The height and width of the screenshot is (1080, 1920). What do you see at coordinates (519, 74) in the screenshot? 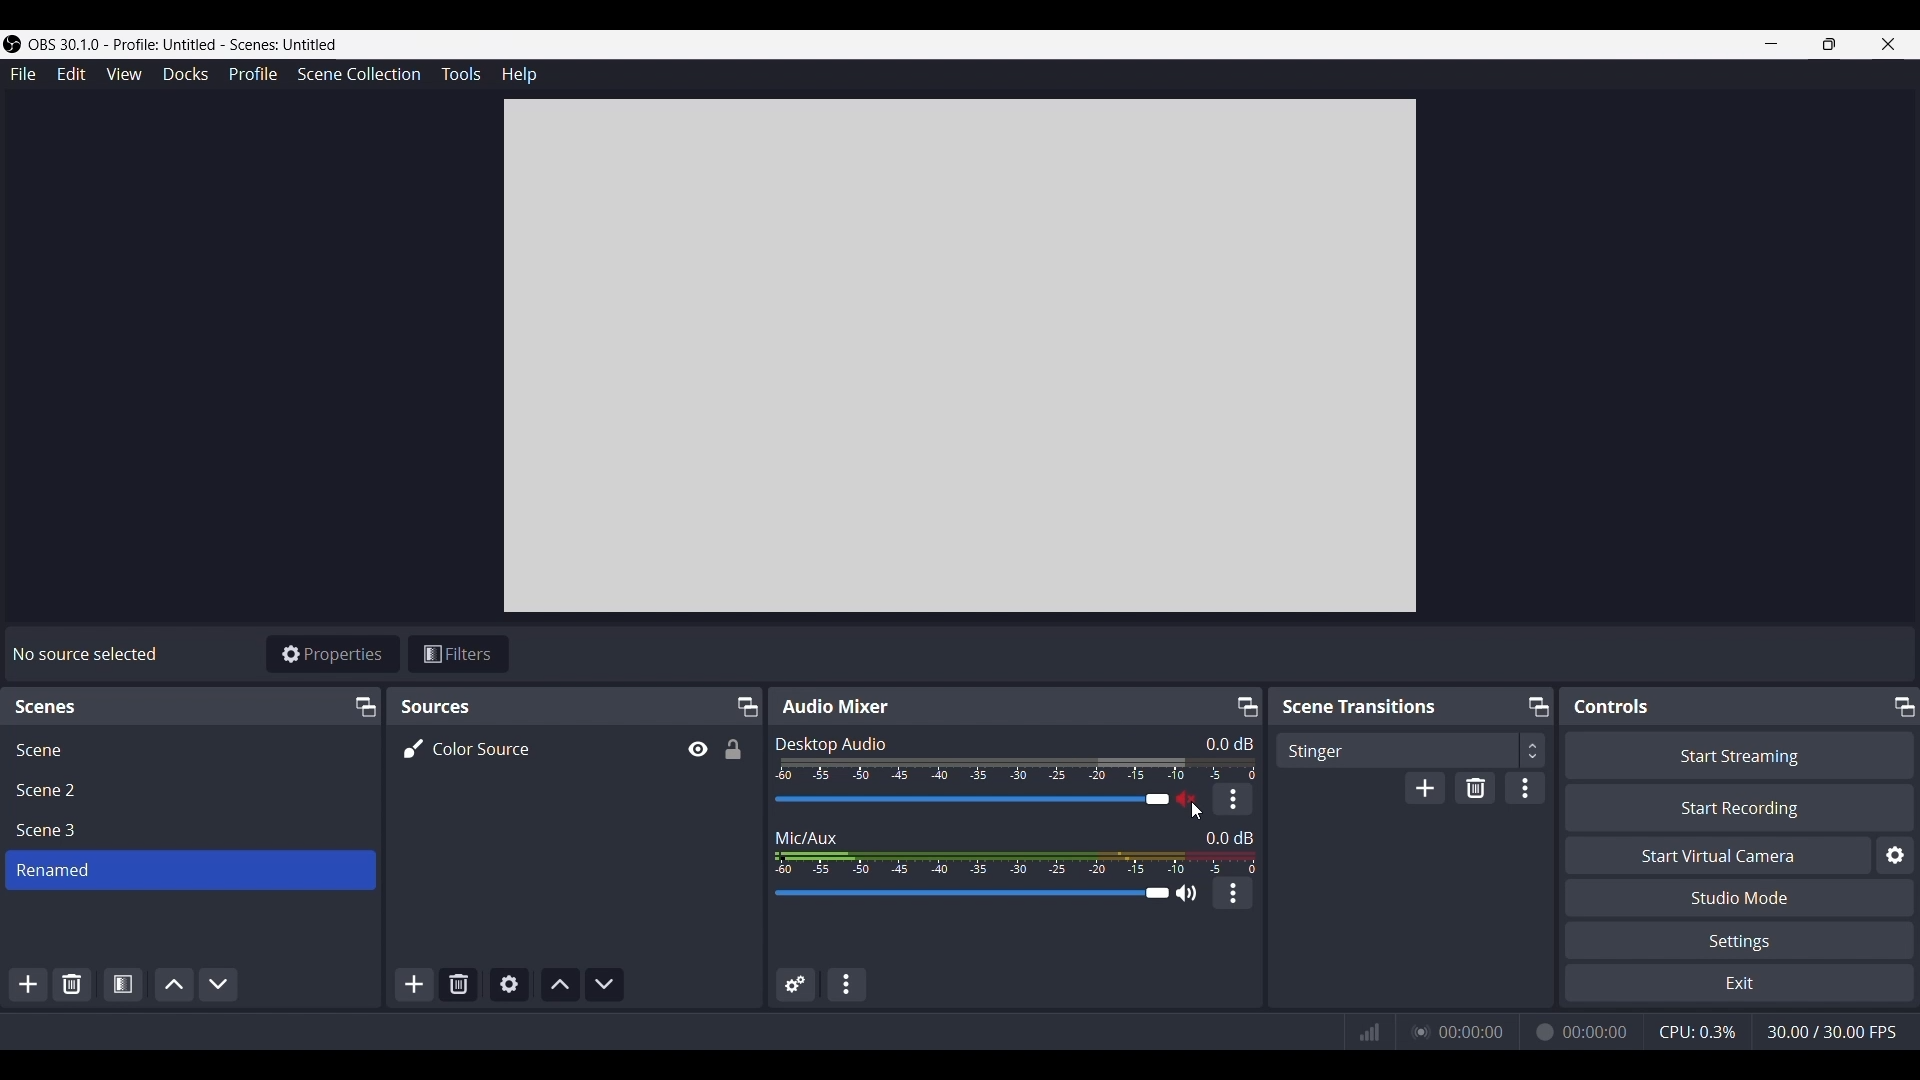
I see `Help` at bounding box center [519, 74].